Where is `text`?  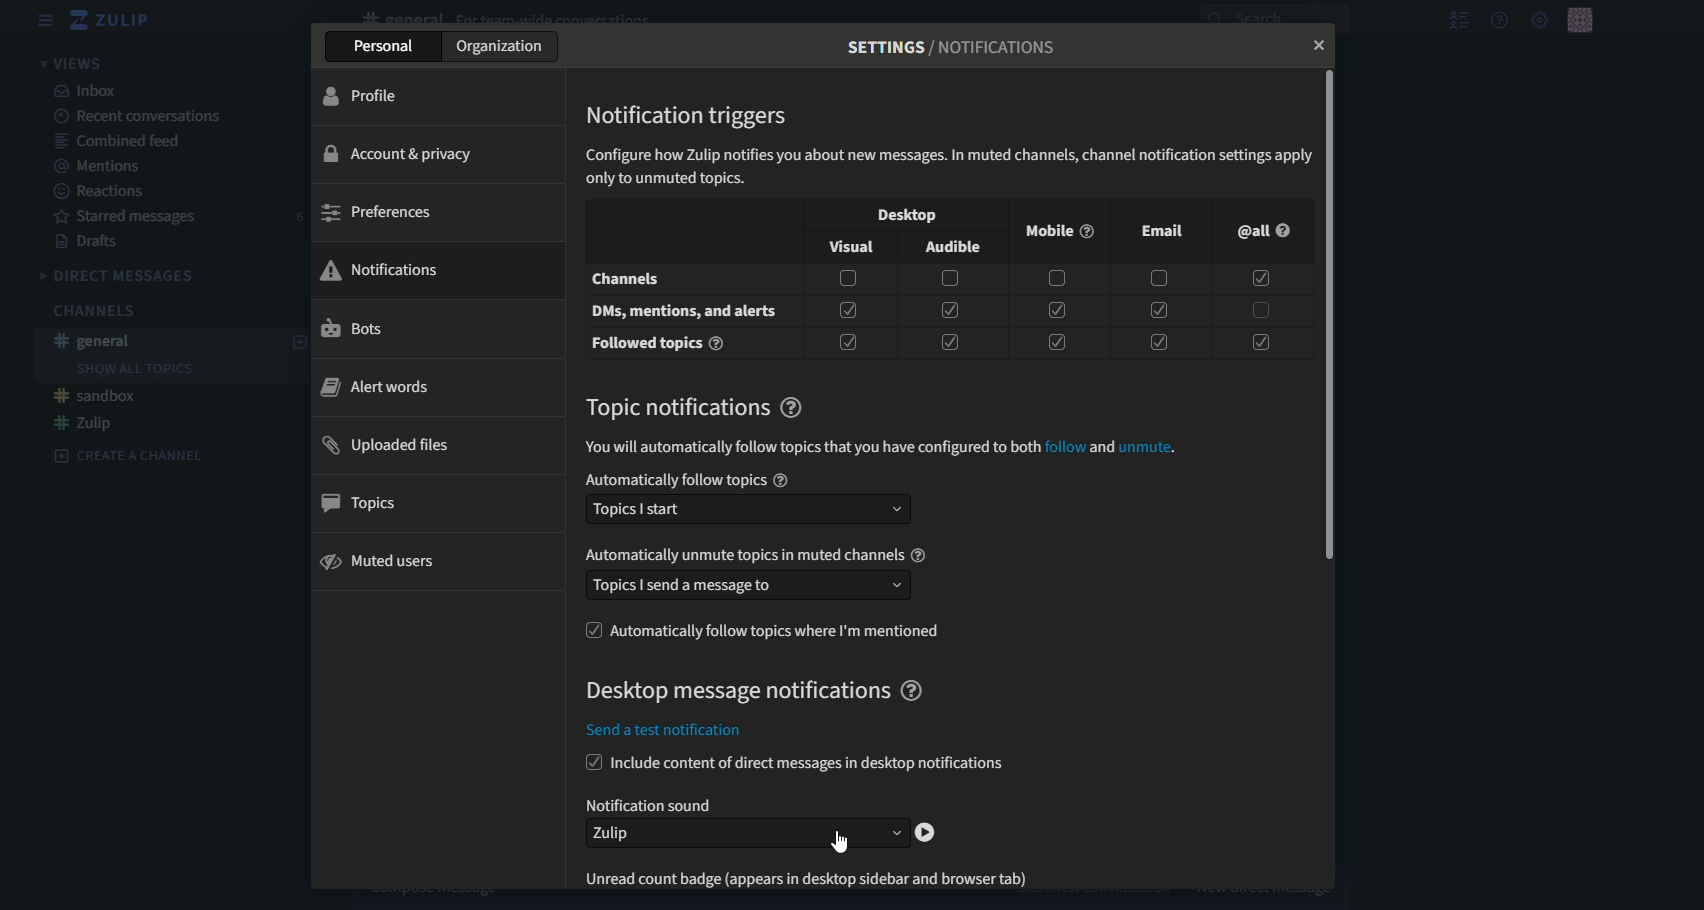 text is located at coordinates (821, 875).